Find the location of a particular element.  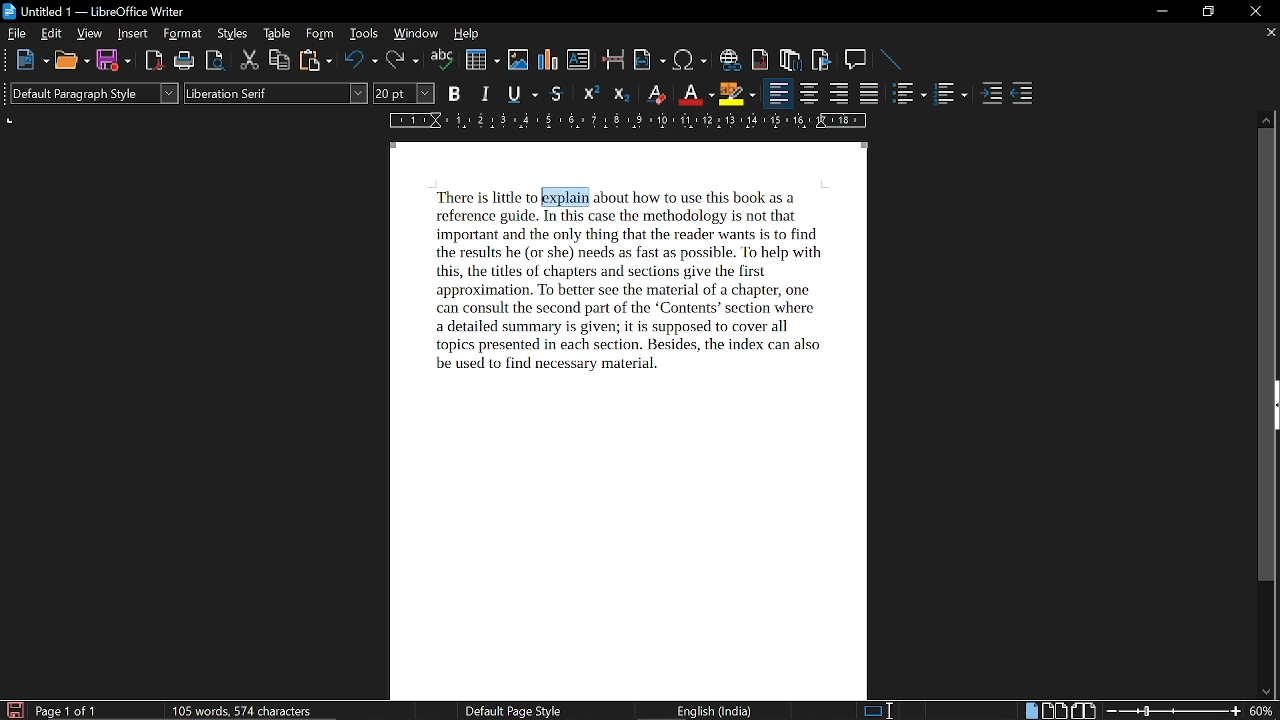

single page view is located at coordinates (1030, 711).